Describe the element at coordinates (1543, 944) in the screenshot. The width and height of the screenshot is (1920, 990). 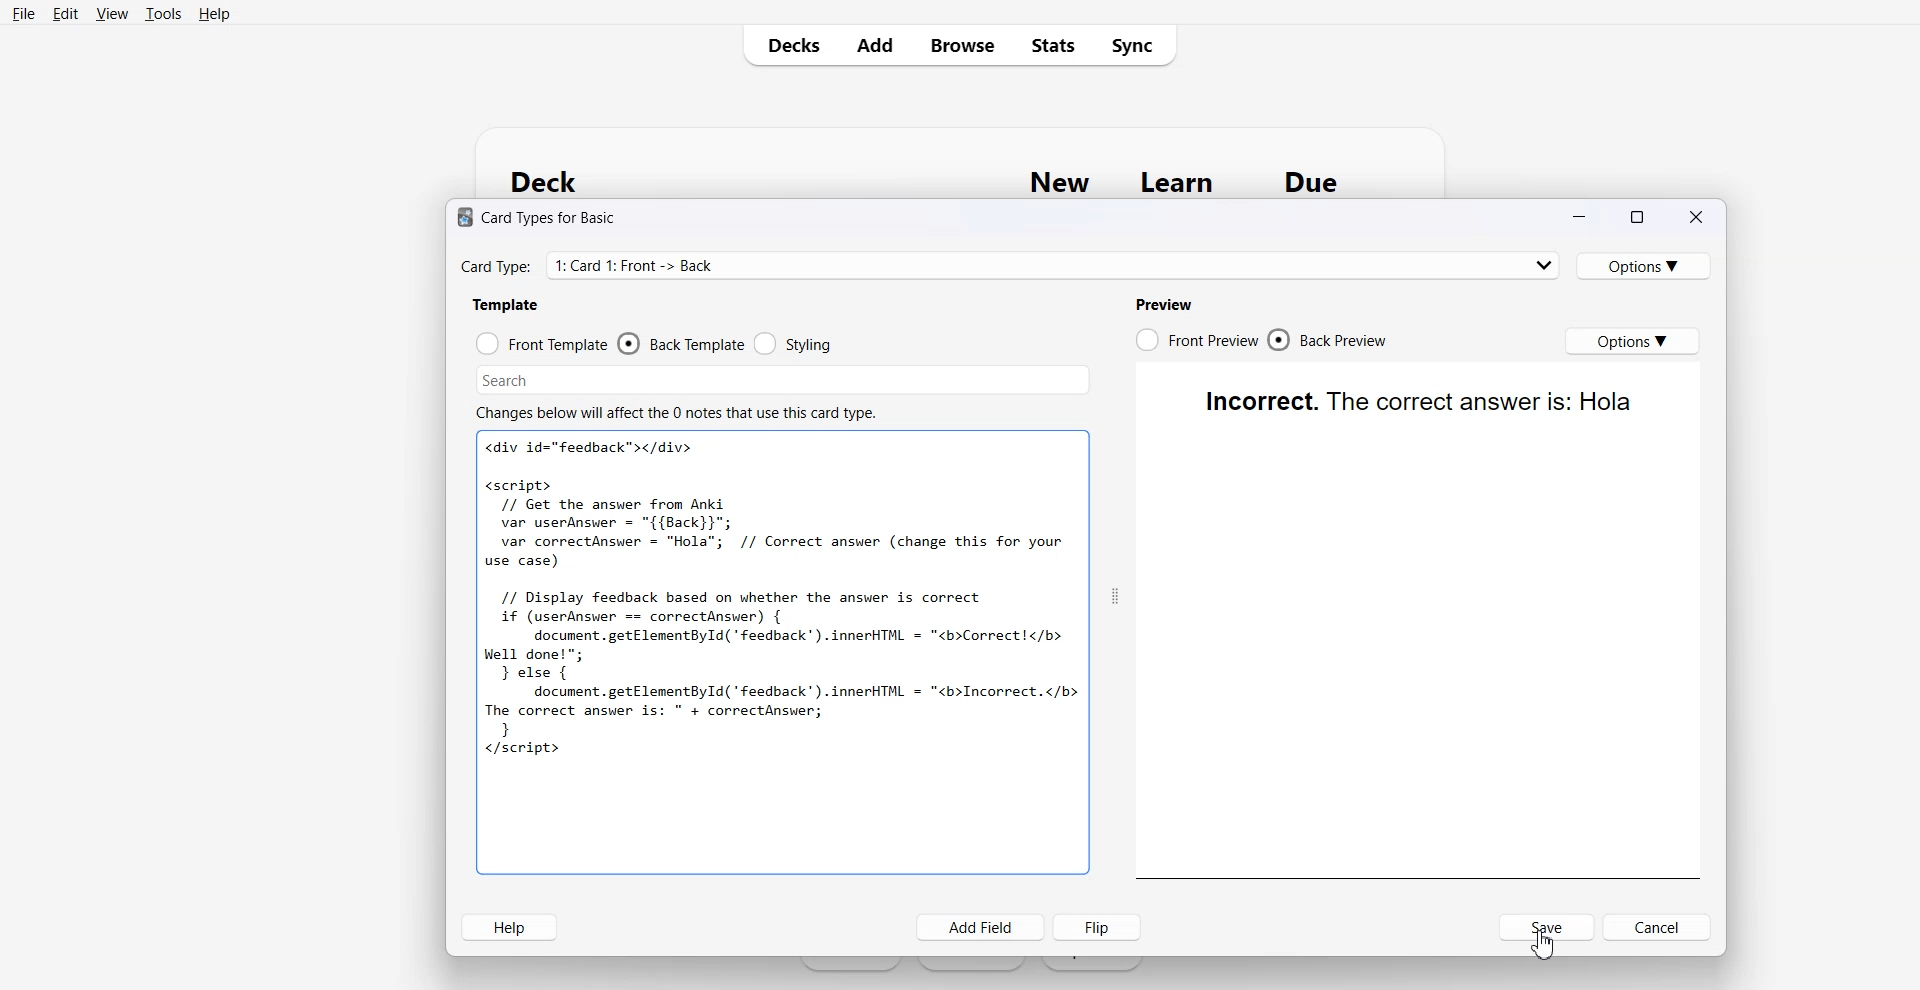
I see `Cursor` at that location.